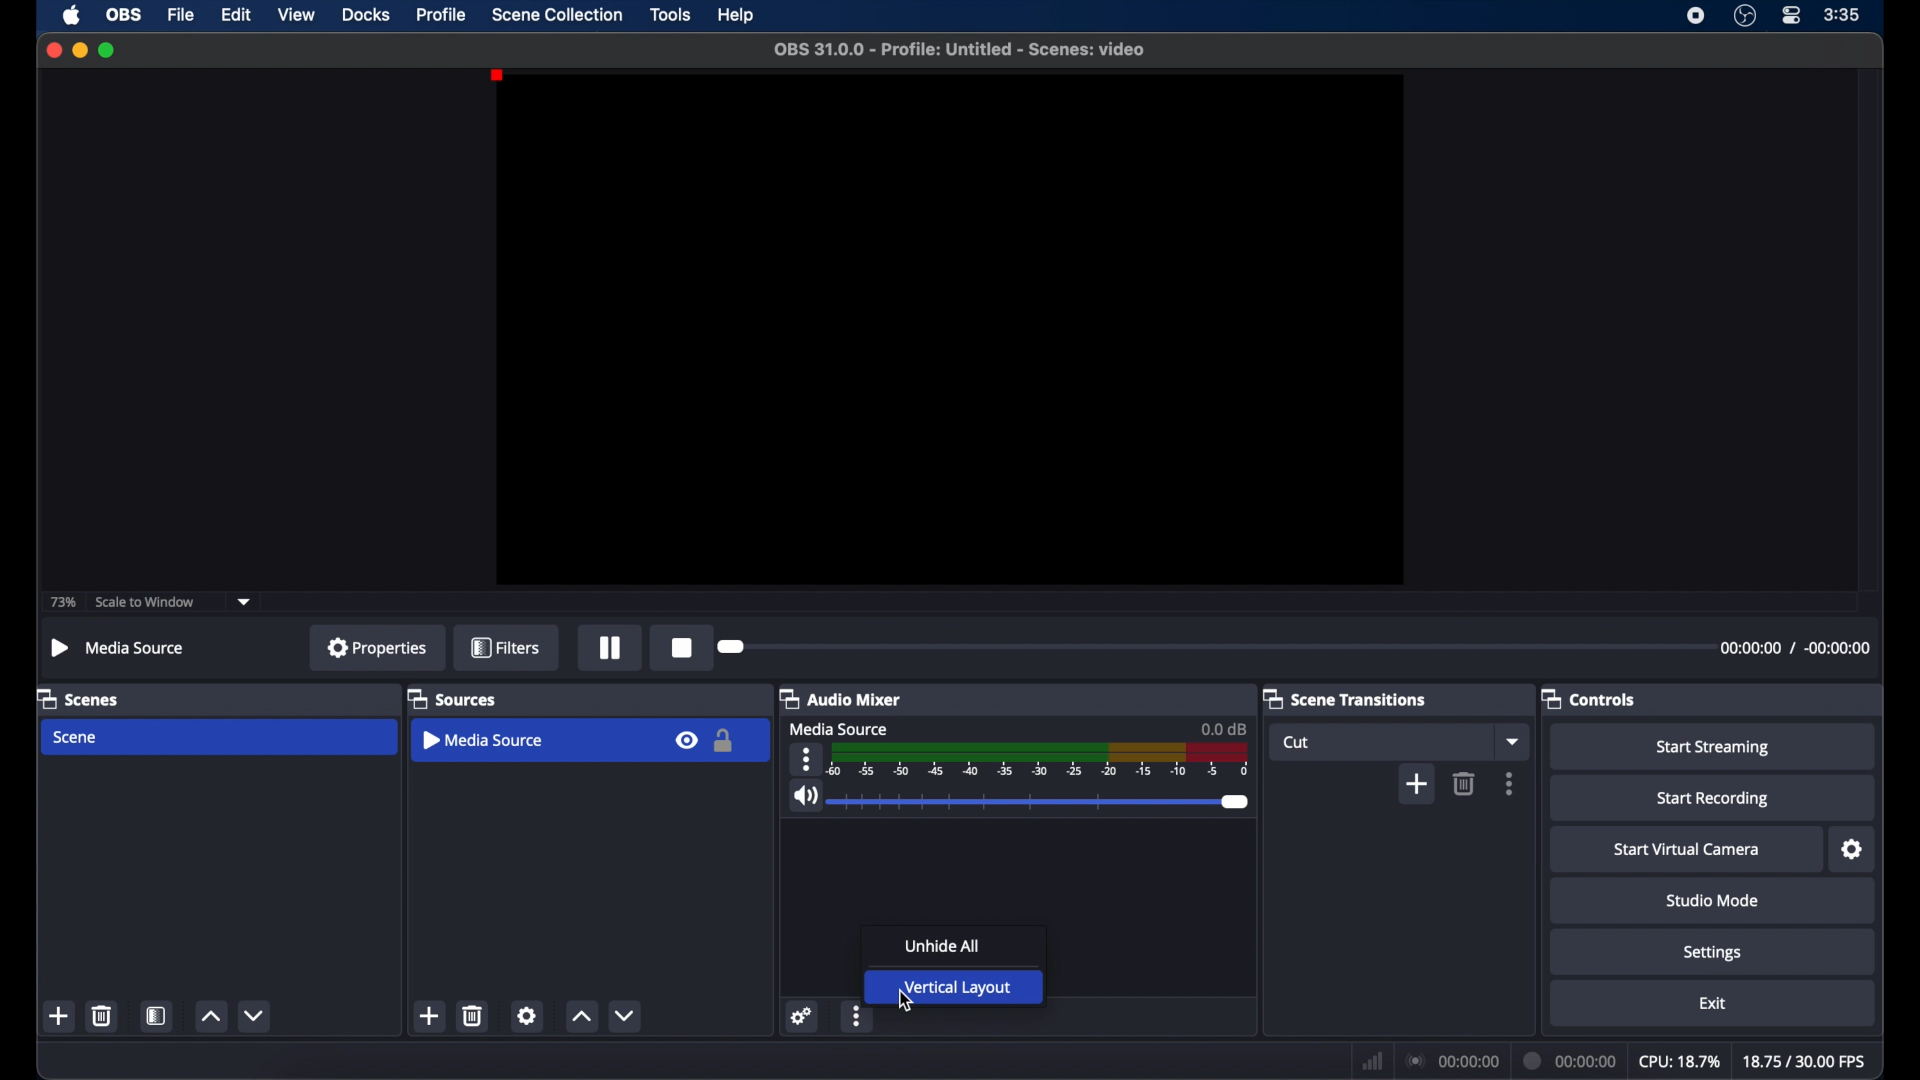 This screenshot has width=1920, height=1080. Describe the element at coordinates (78, 698) in the screenshot. I see `scenes` at that location.